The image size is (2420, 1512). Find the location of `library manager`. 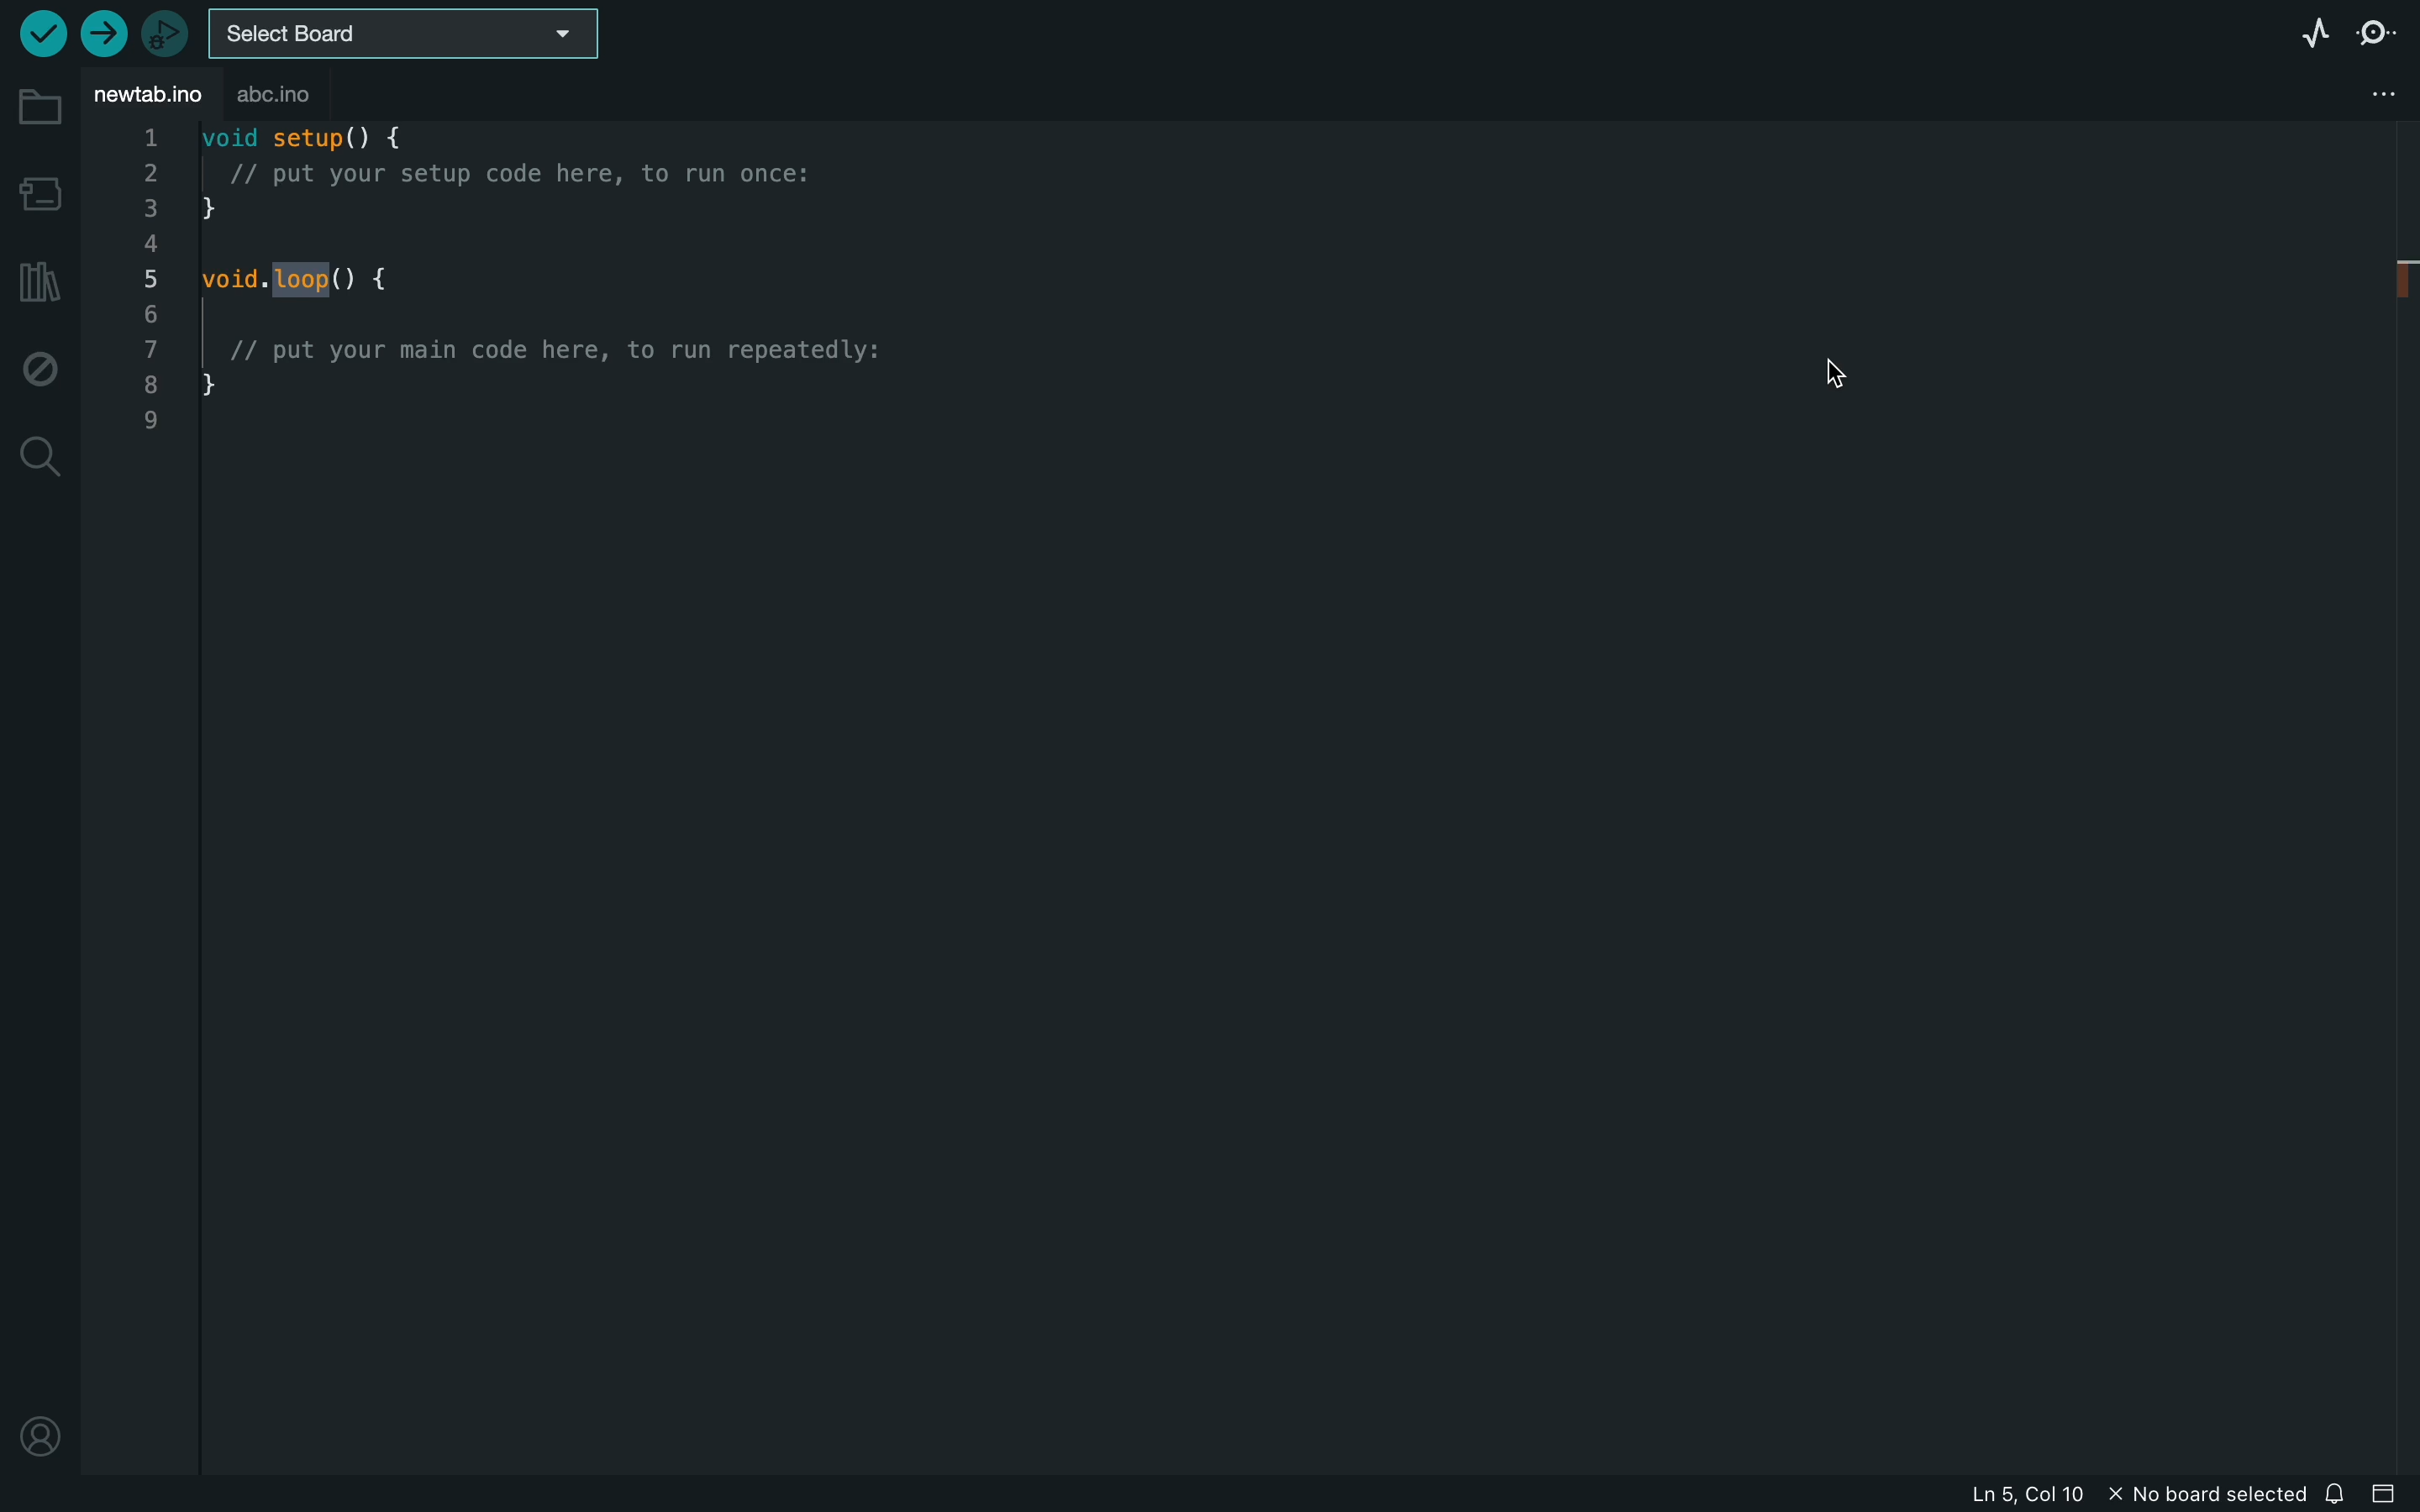

library manager is located at coordinates (35, 280).